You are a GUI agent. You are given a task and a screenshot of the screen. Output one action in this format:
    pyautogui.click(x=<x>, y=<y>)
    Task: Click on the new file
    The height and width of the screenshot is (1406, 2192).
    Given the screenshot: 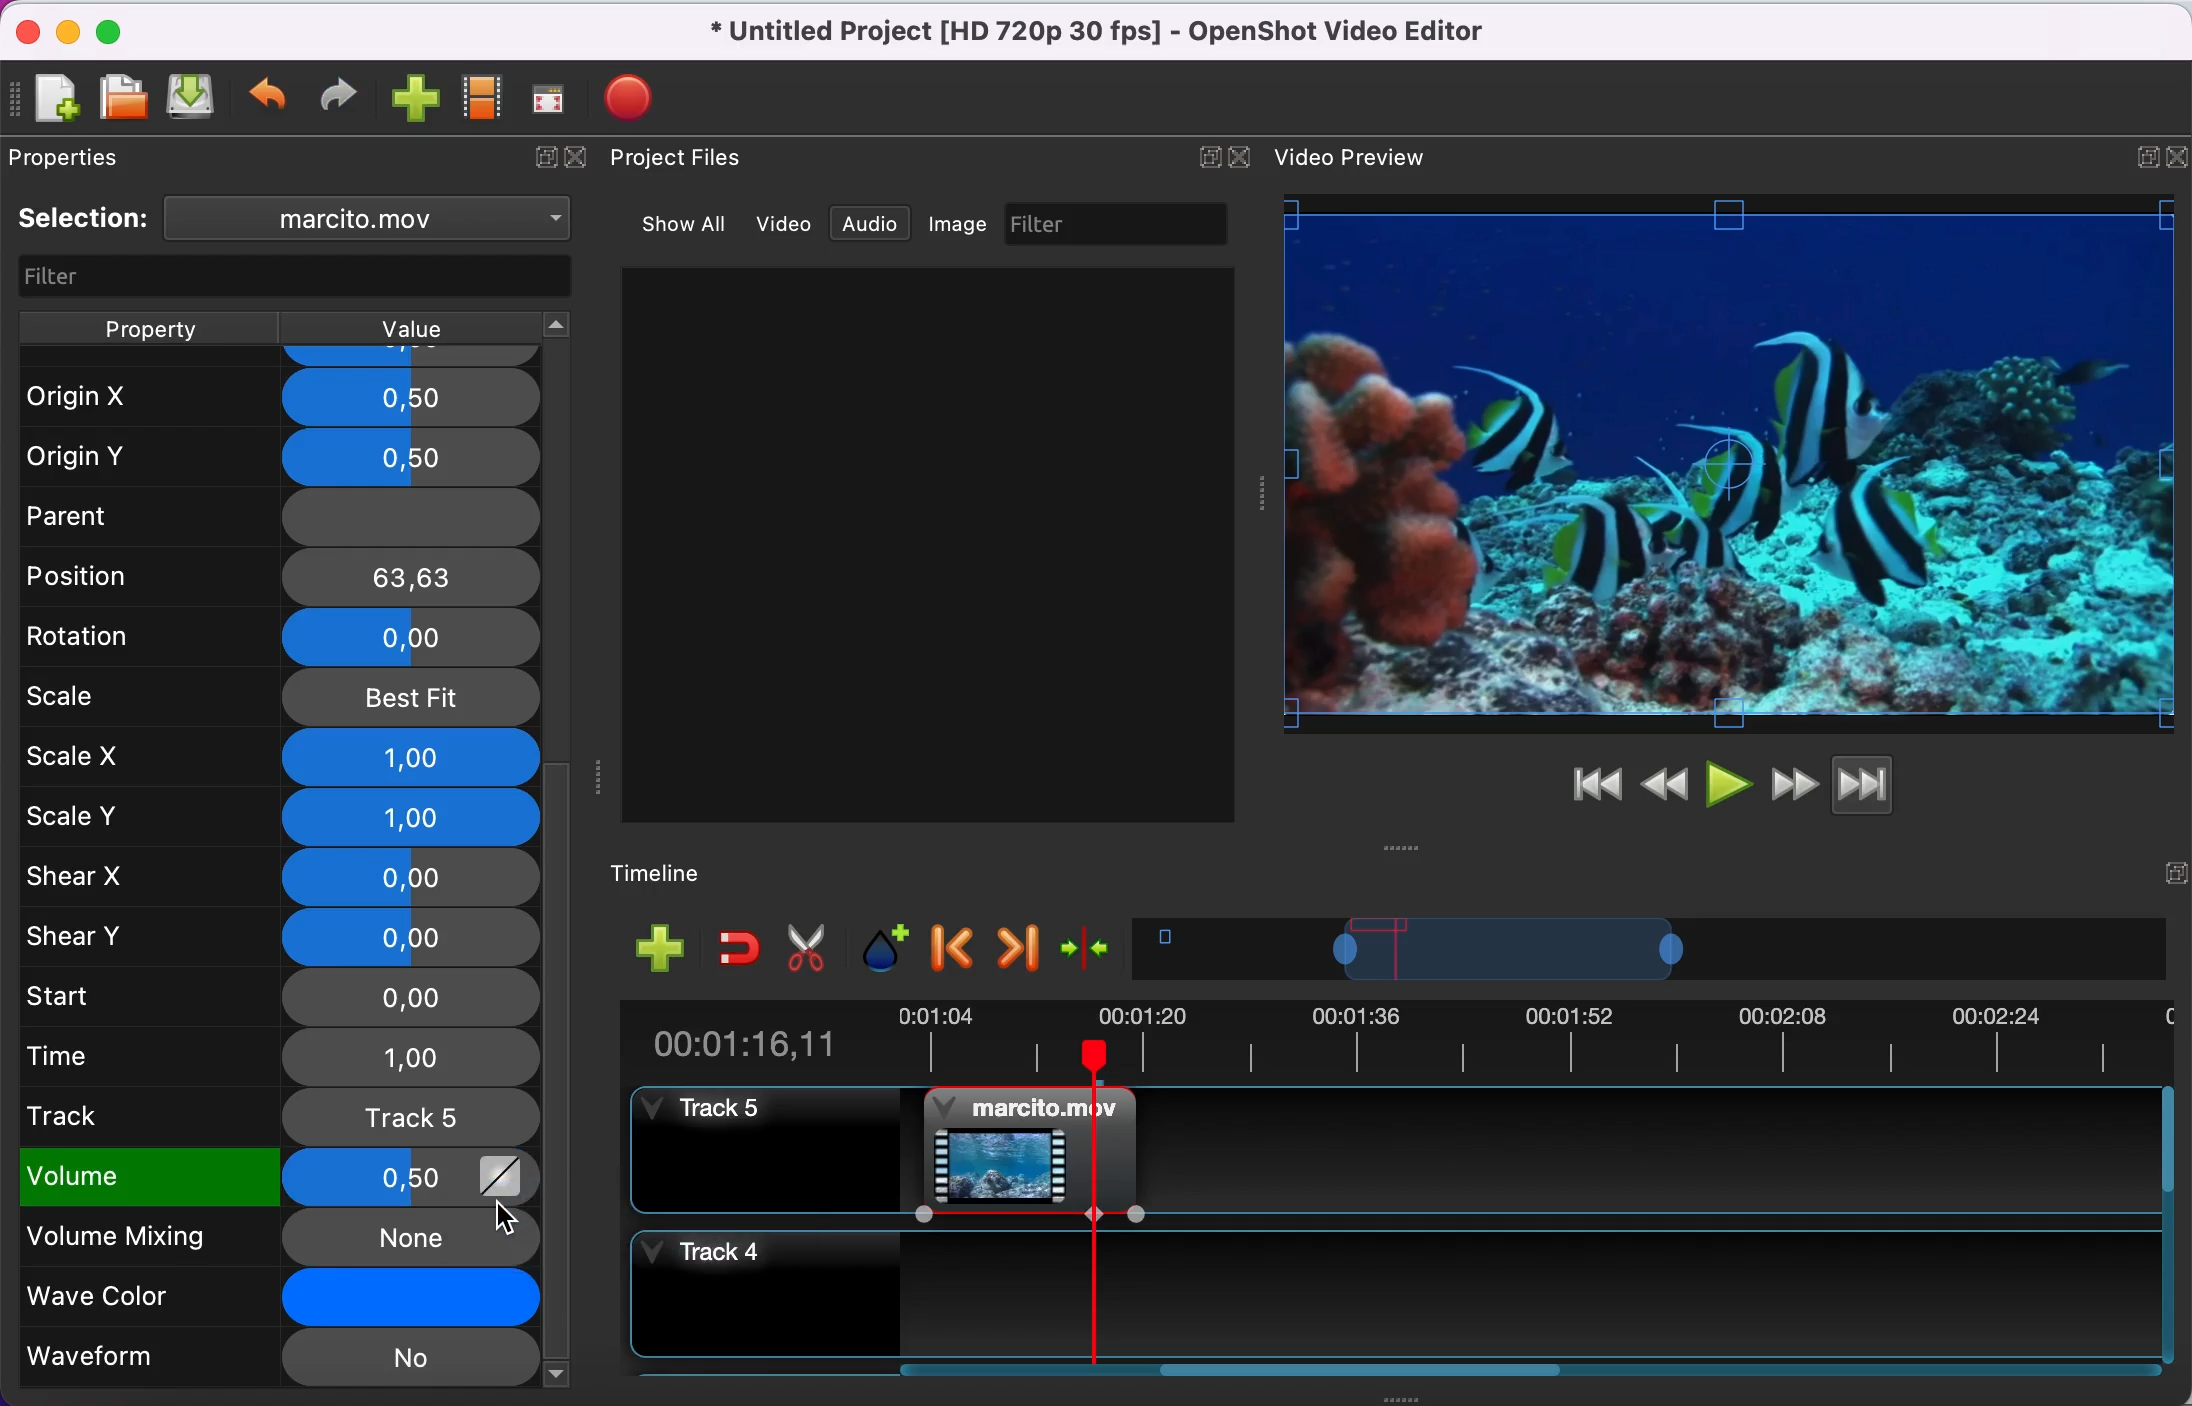 What is the action you would take?
    pyautogui.click(x=56, y=97)
    